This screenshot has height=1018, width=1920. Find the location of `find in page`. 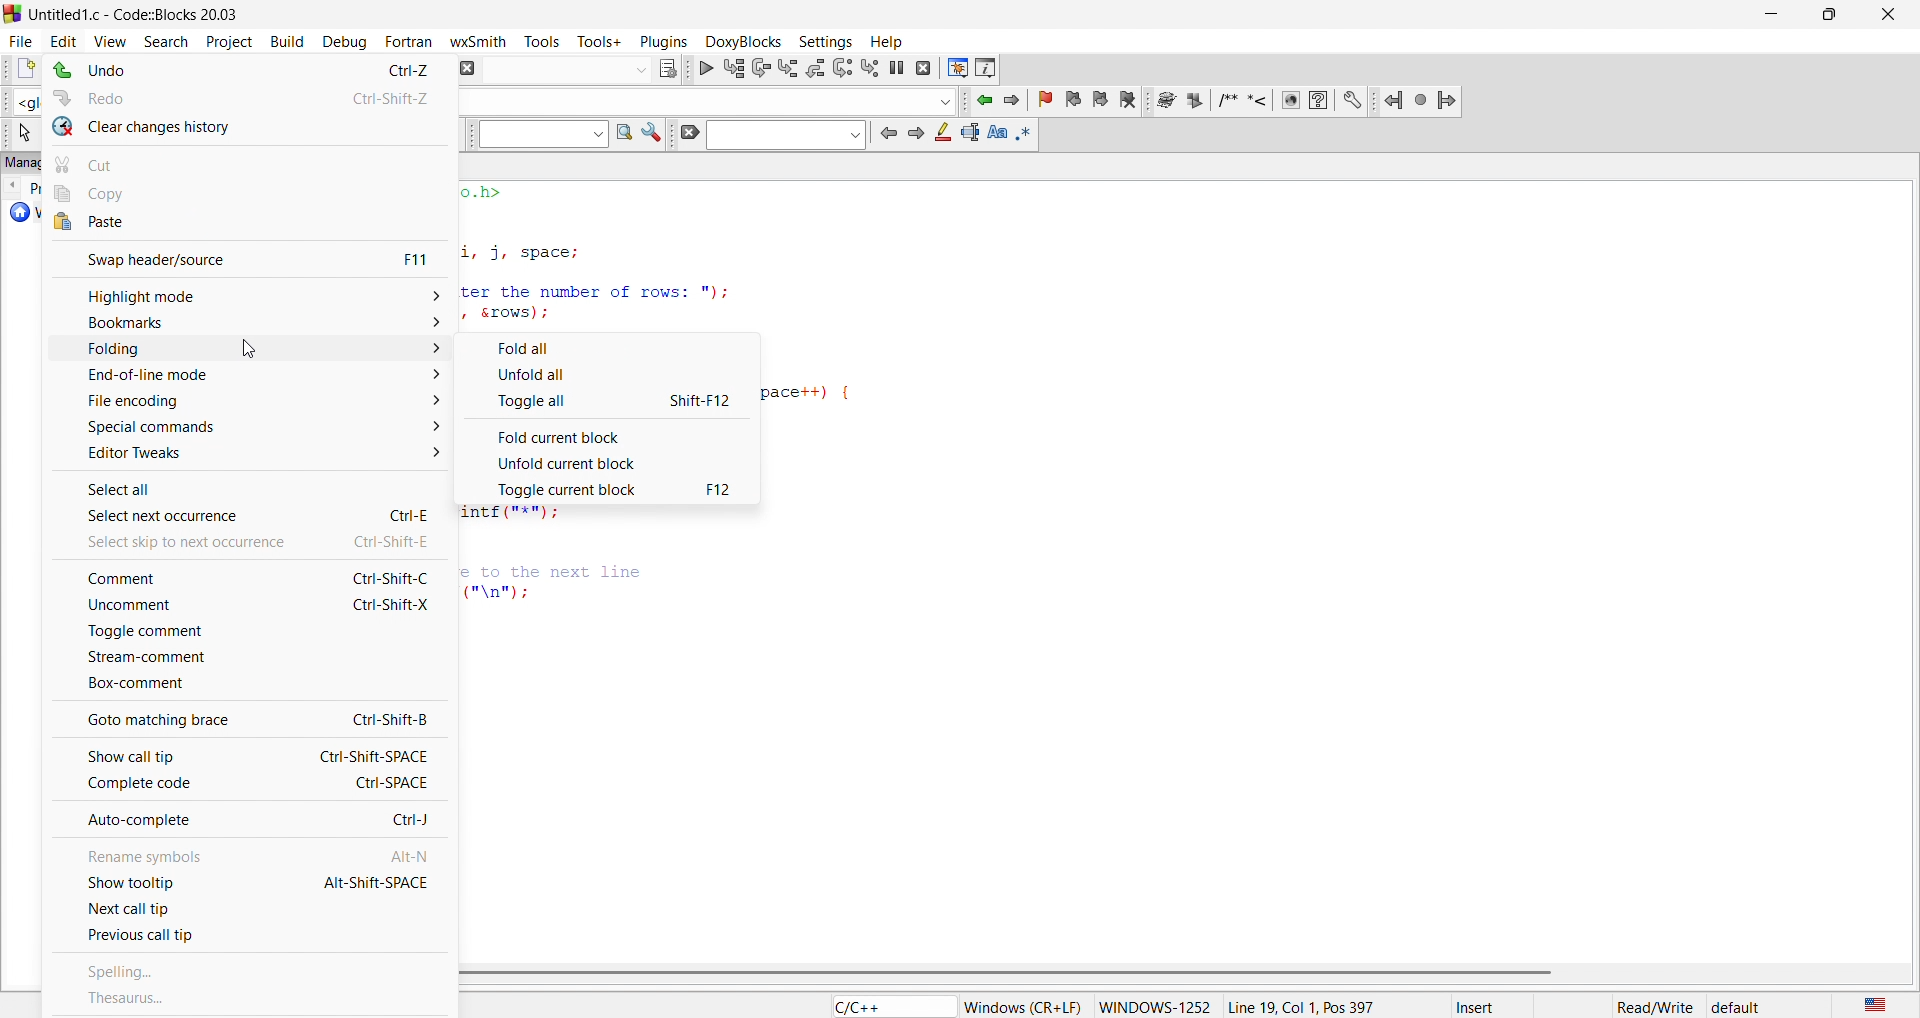

find in page is located at coordinates (621, 134).